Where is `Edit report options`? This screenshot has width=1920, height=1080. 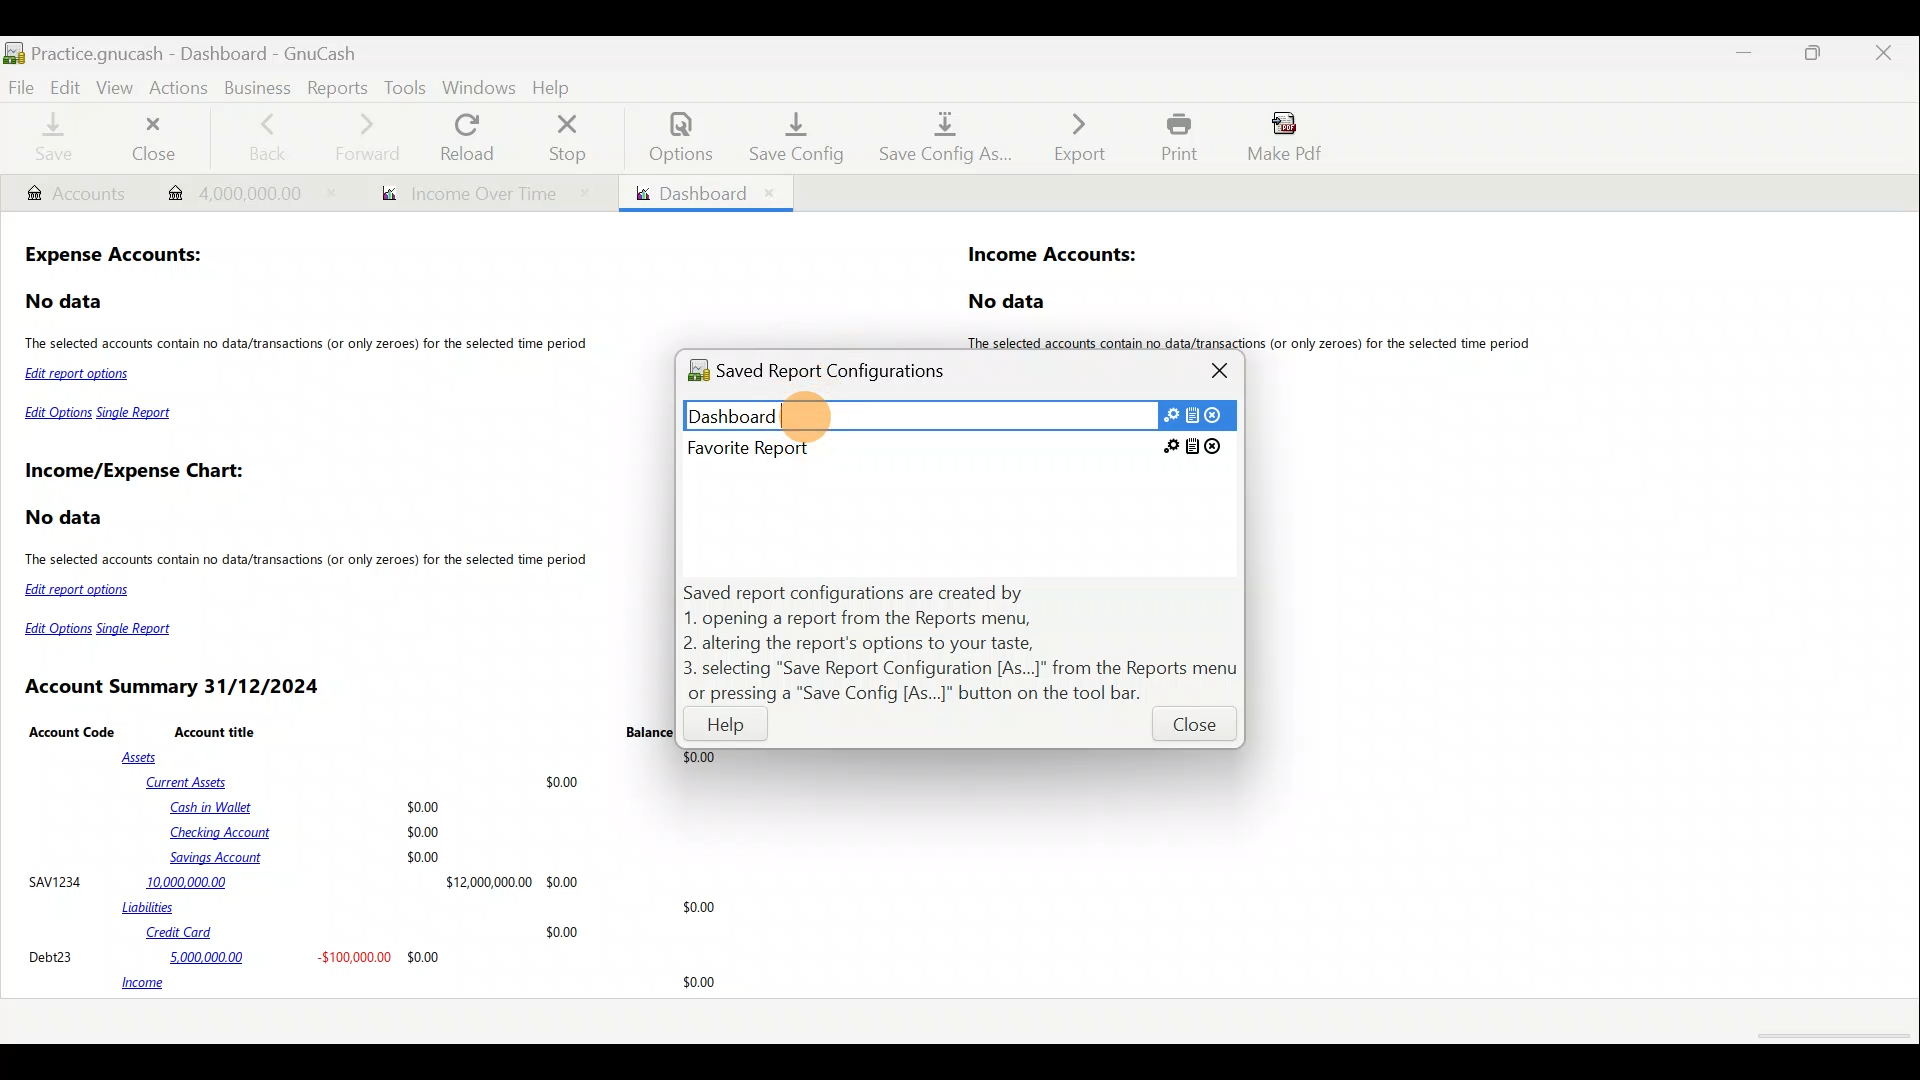
Edit report options is located at coordinates (82, 376).